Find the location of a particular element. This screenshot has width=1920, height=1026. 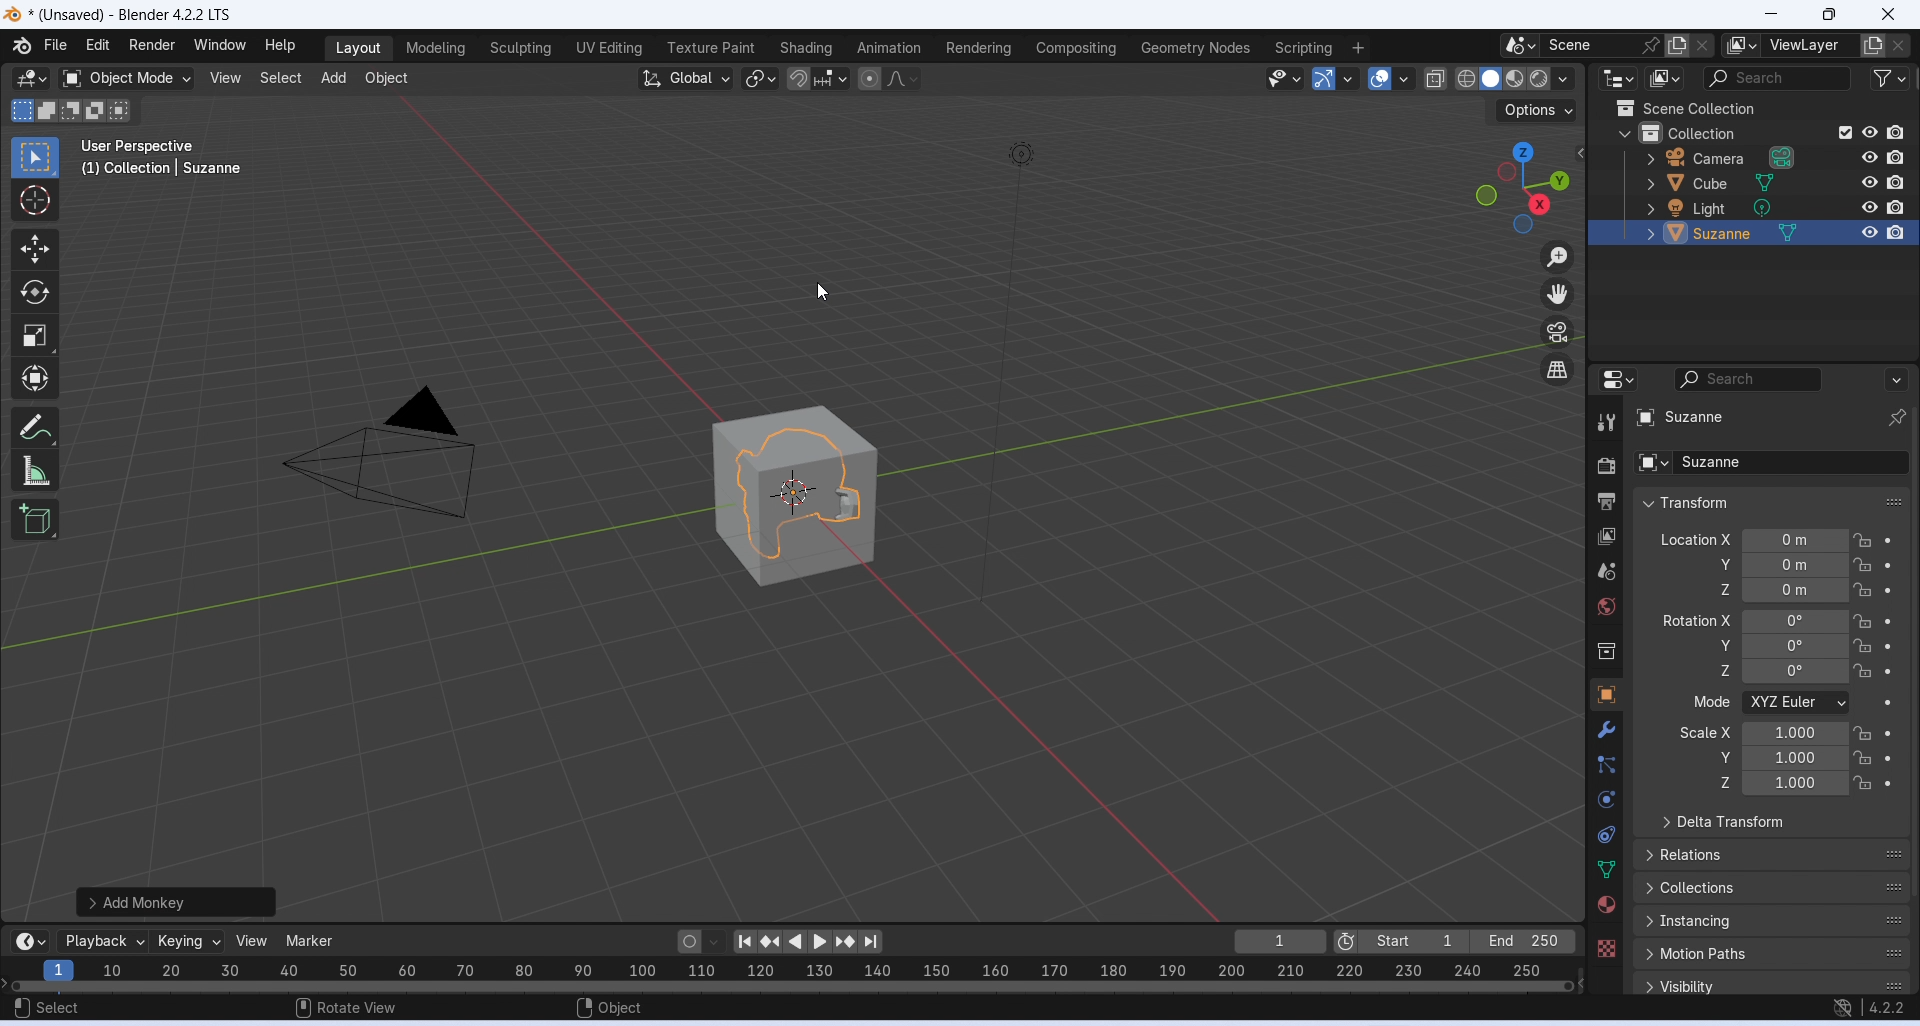

Maximize is located at coordinates (1827, 14).